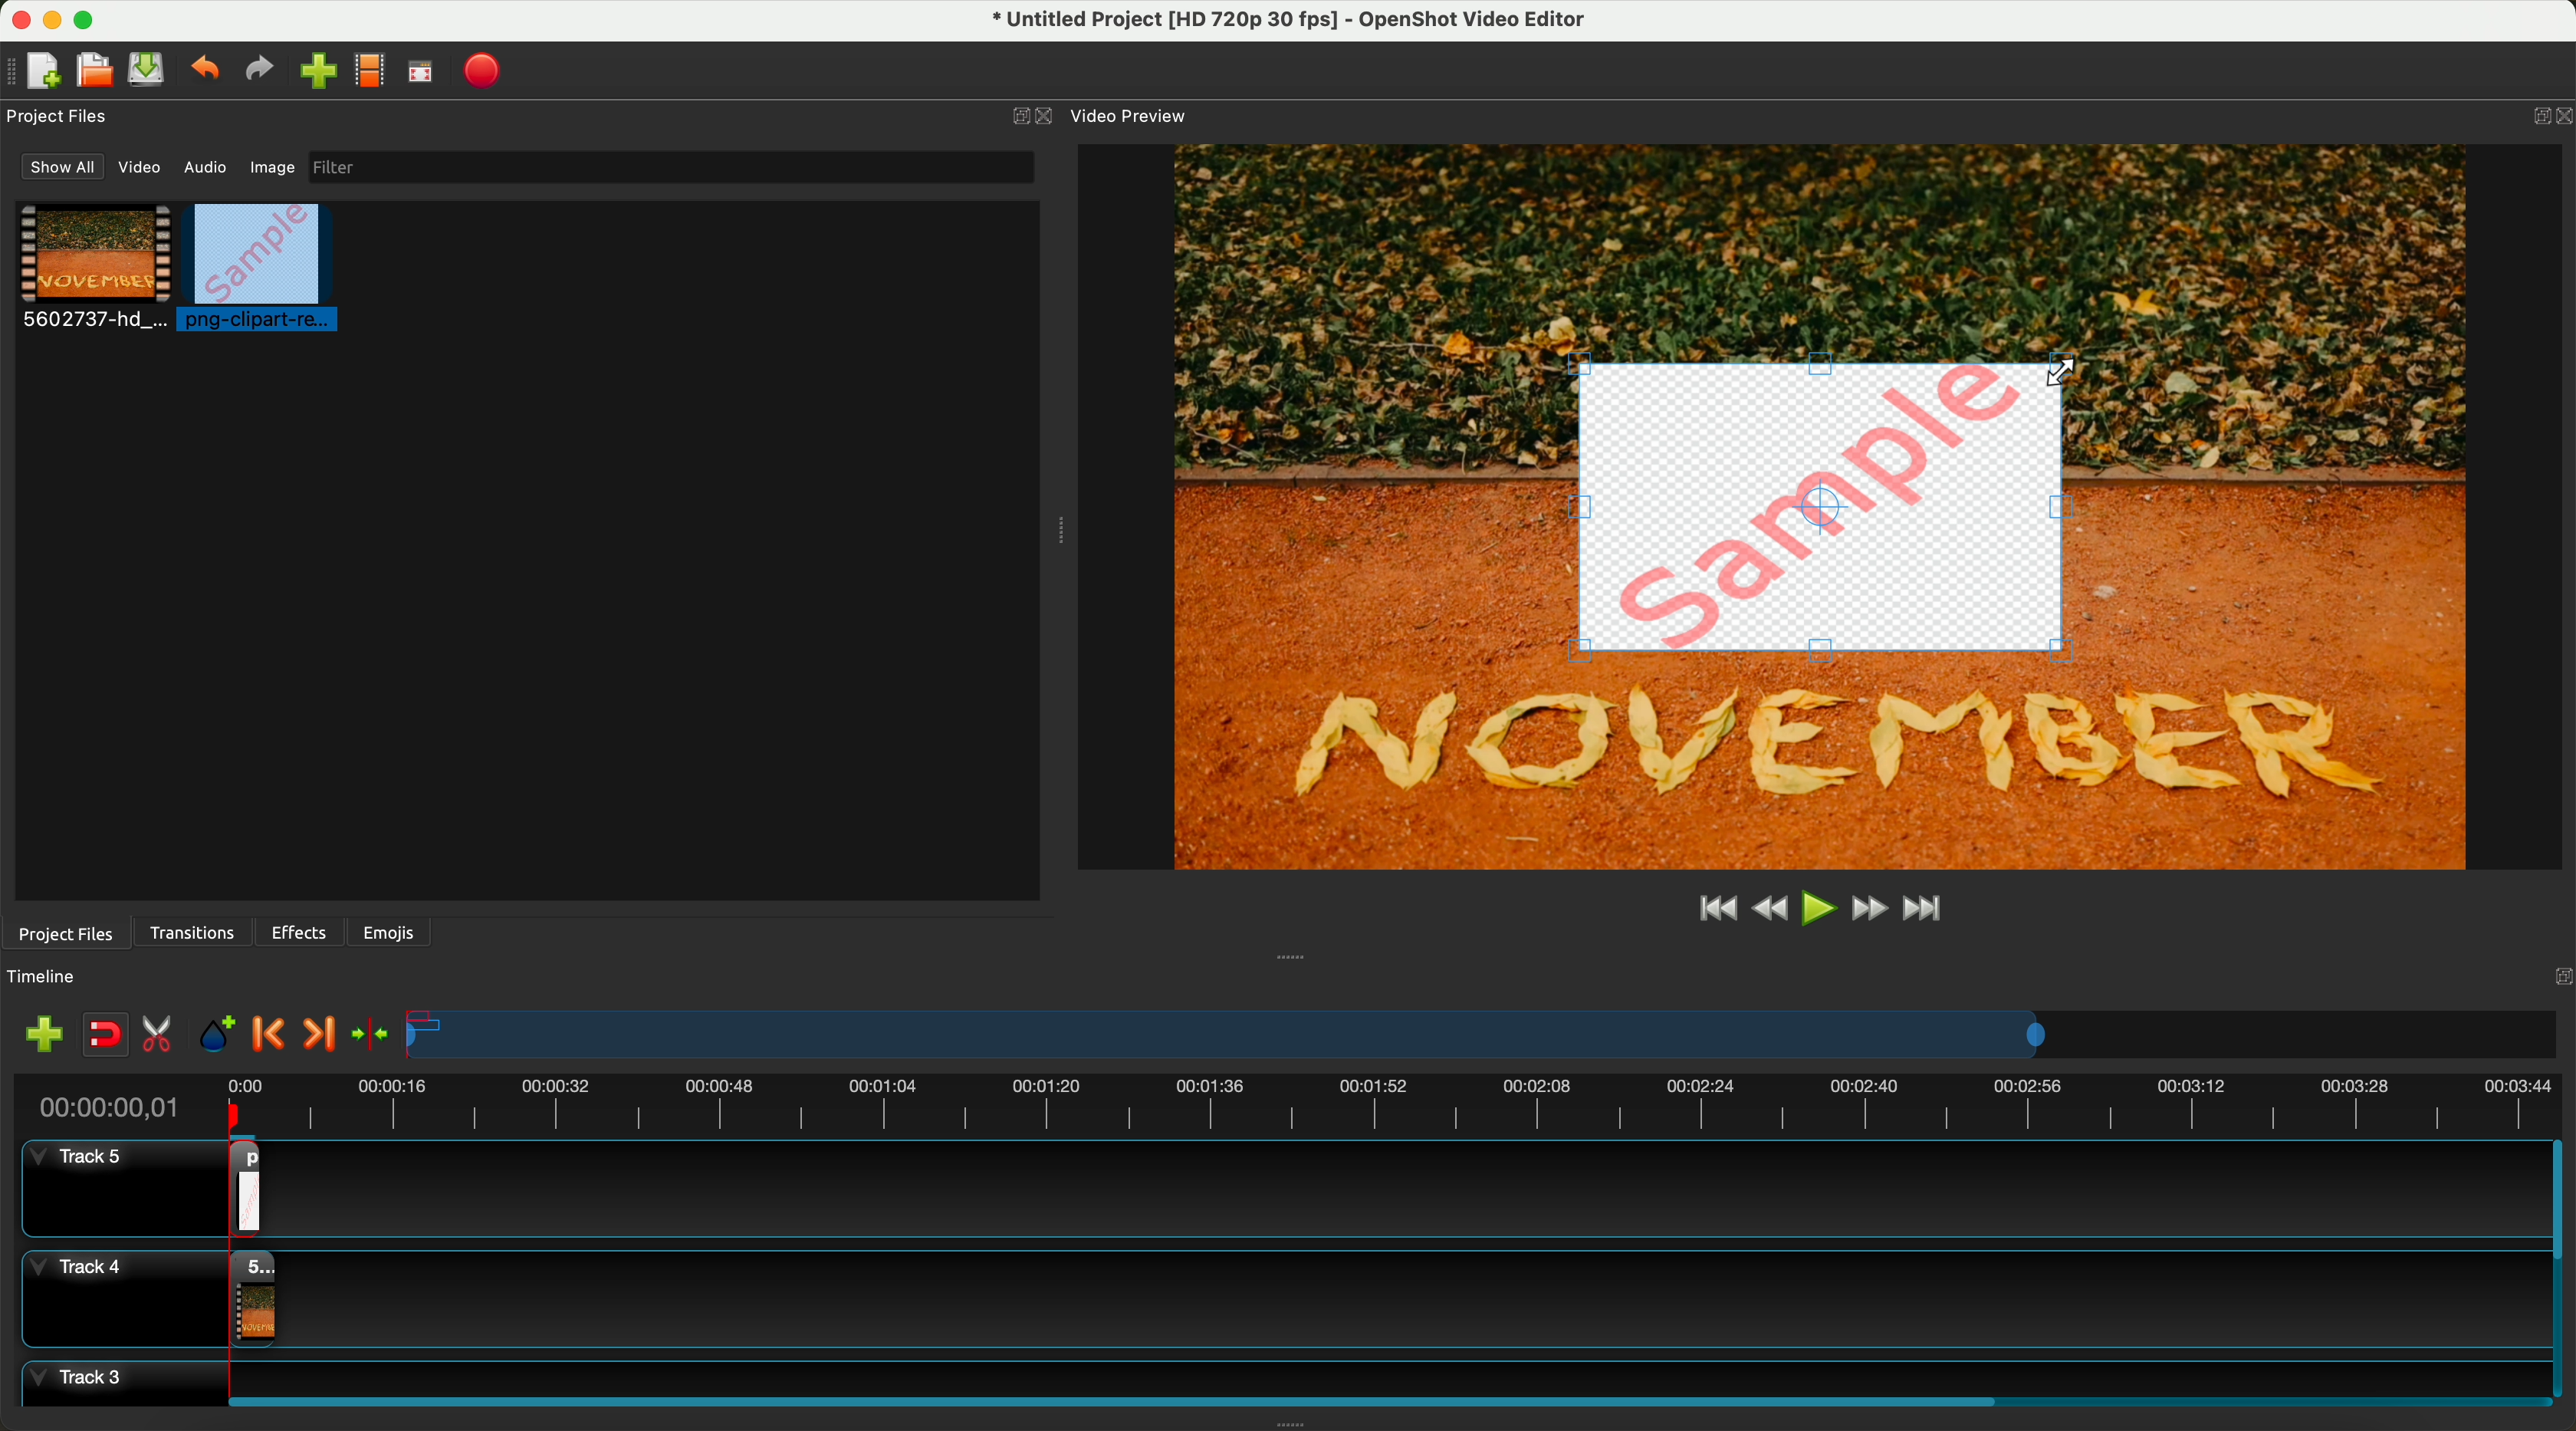  I want to click on BUTTON, so click(2536, 111).